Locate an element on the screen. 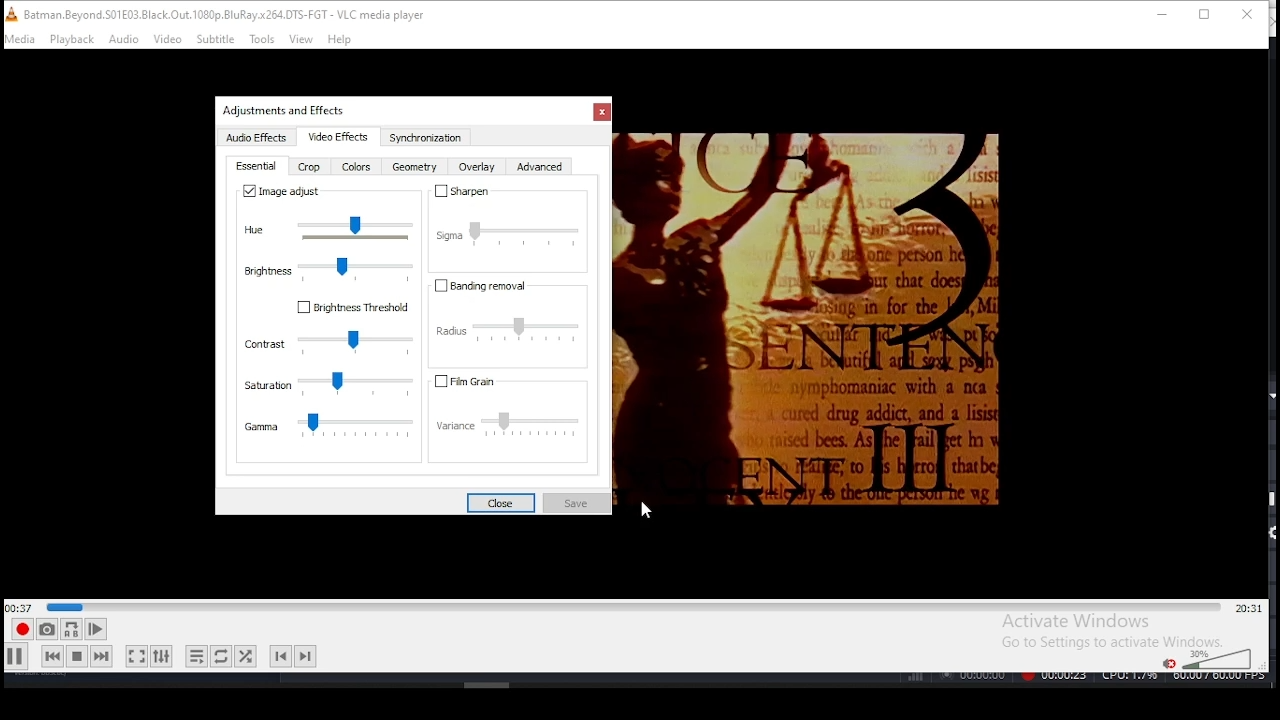 The height and width of the screenshot is (720, 1280). stop is located at coordinates (76, 656).